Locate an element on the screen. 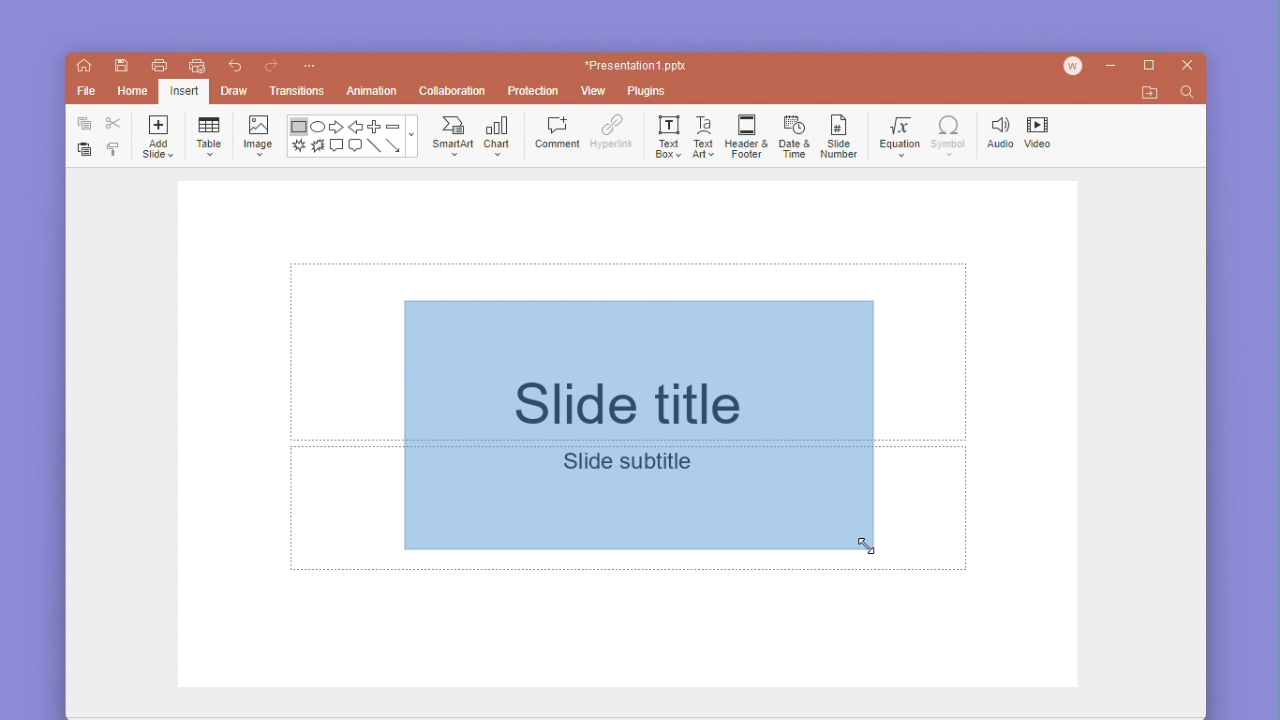 This screenshot has height=720, width=1280. collaboration is located at coordinates (453, 90).